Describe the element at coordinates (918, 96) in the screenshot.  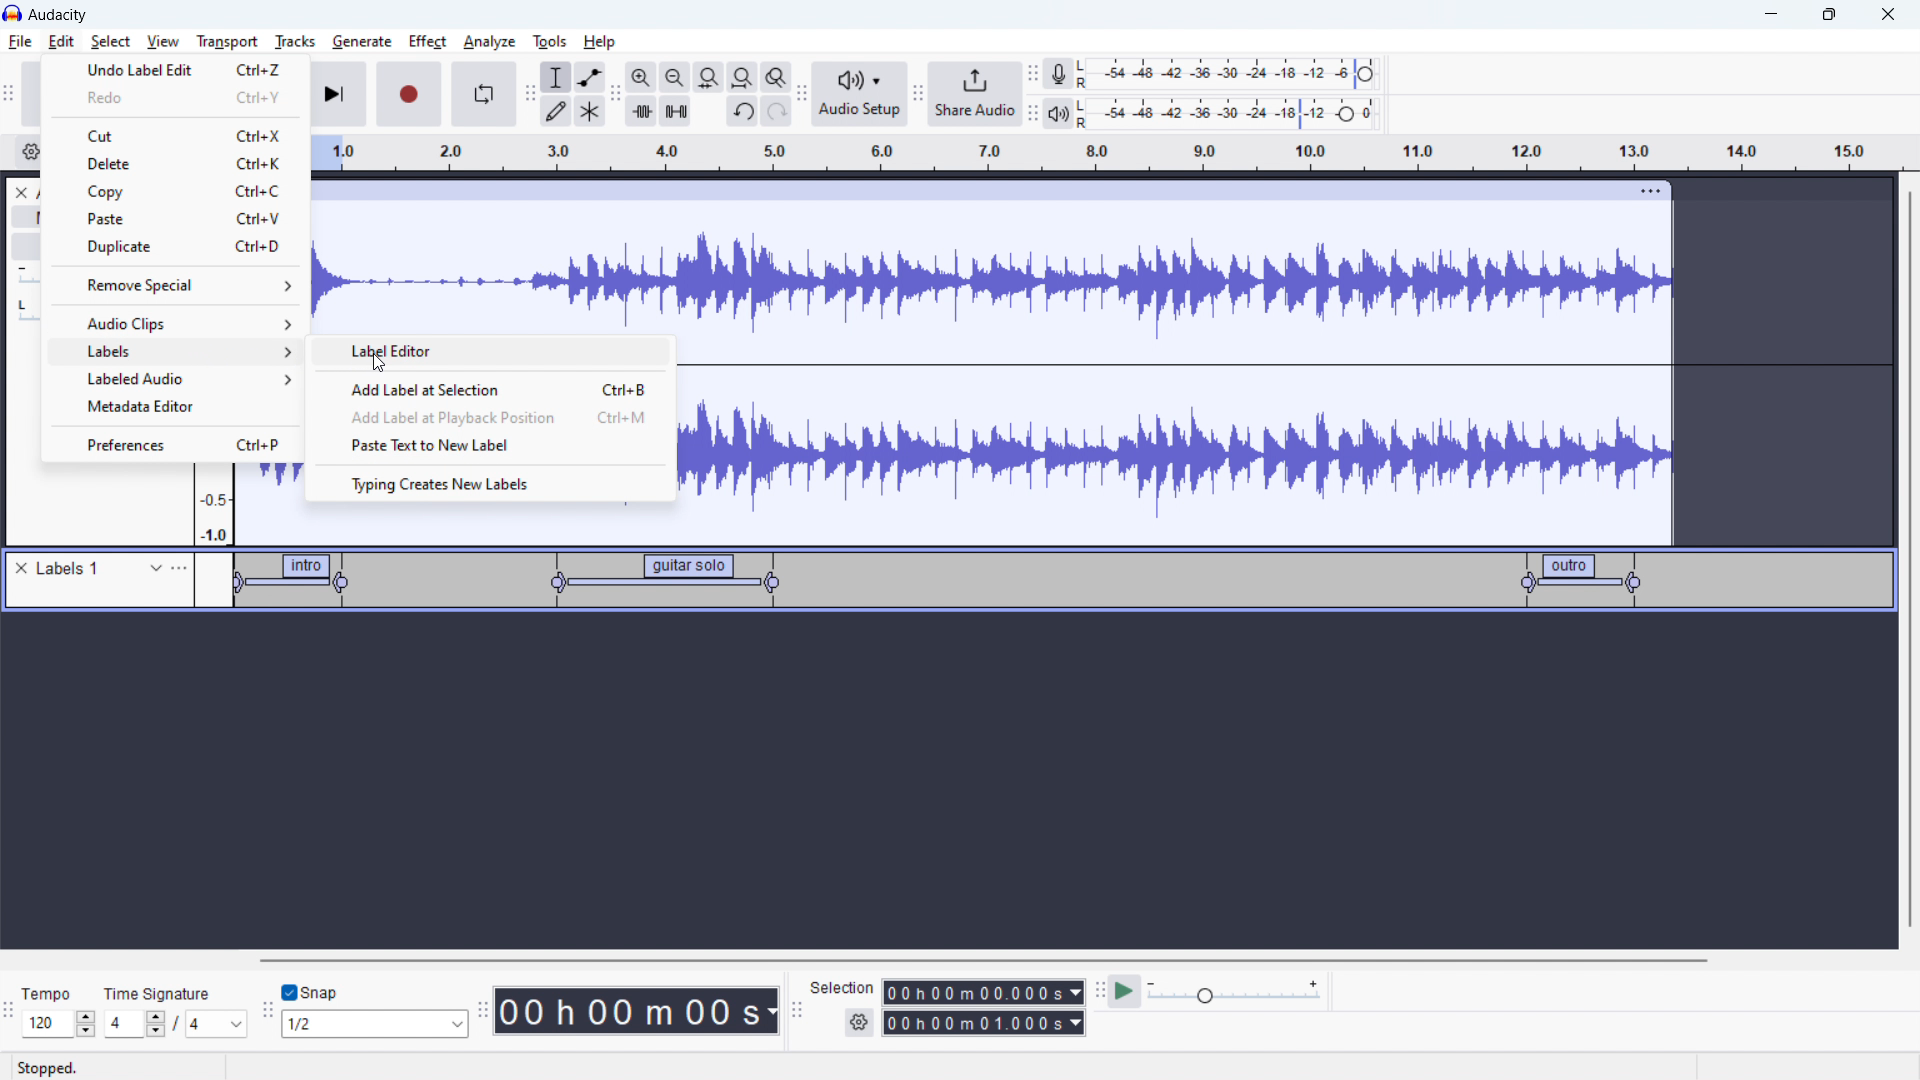
I see `share audio toolbar` at that location.